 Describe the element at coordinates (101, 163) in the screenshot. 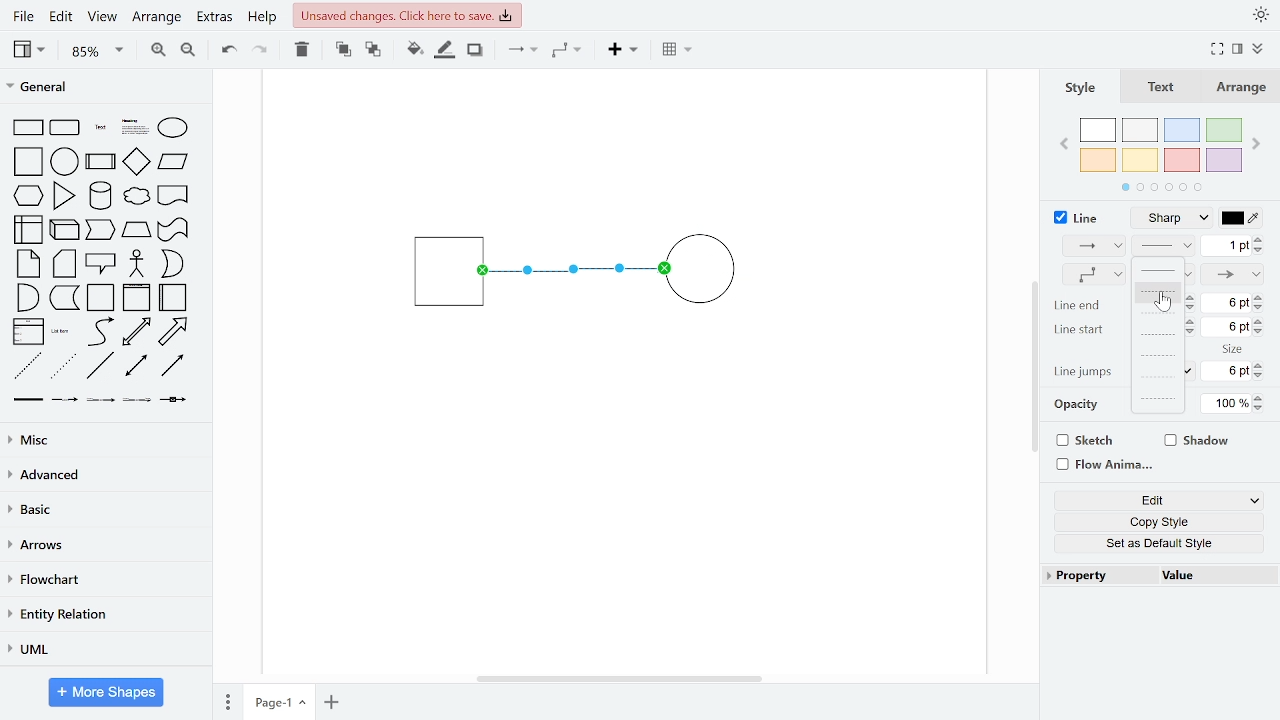

I see `process` at that location.